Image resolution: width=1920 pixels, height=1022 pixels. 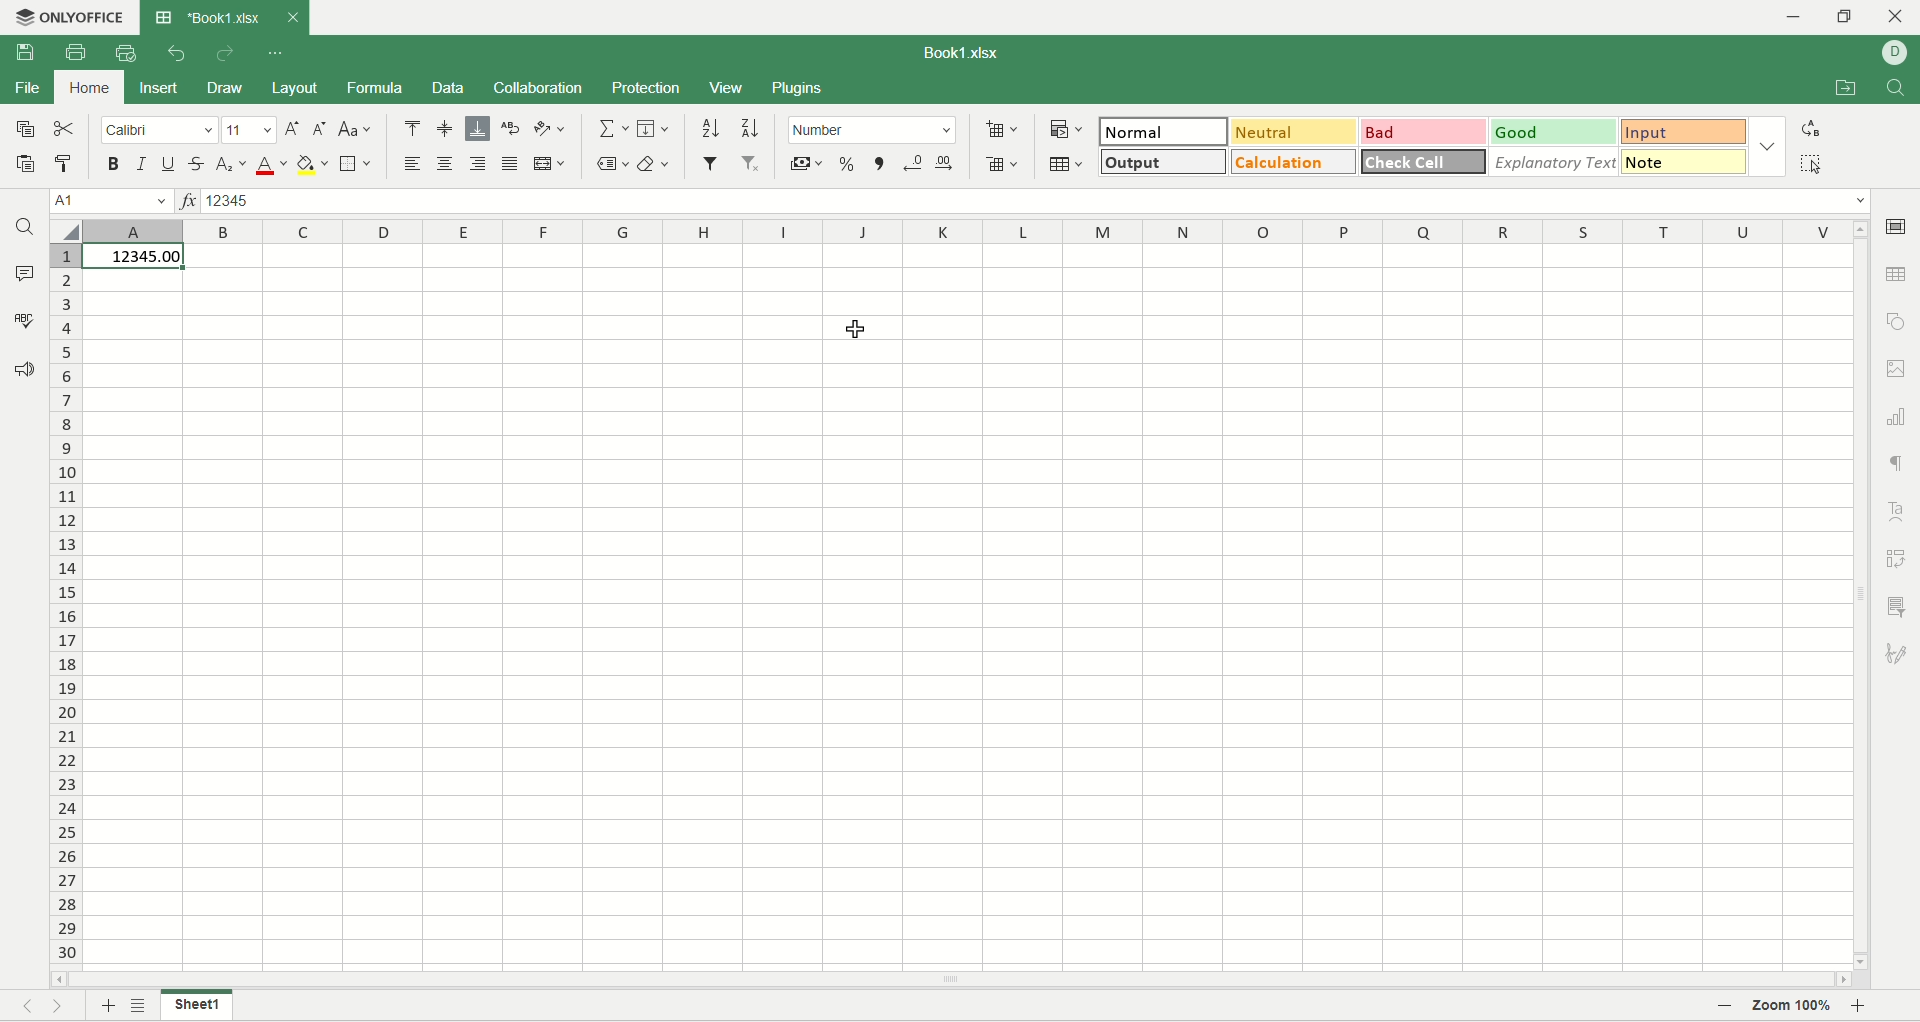 What do you see at coordinates (31, 89) in the screenshot?
I see `file` at bounding box center [31, 89].